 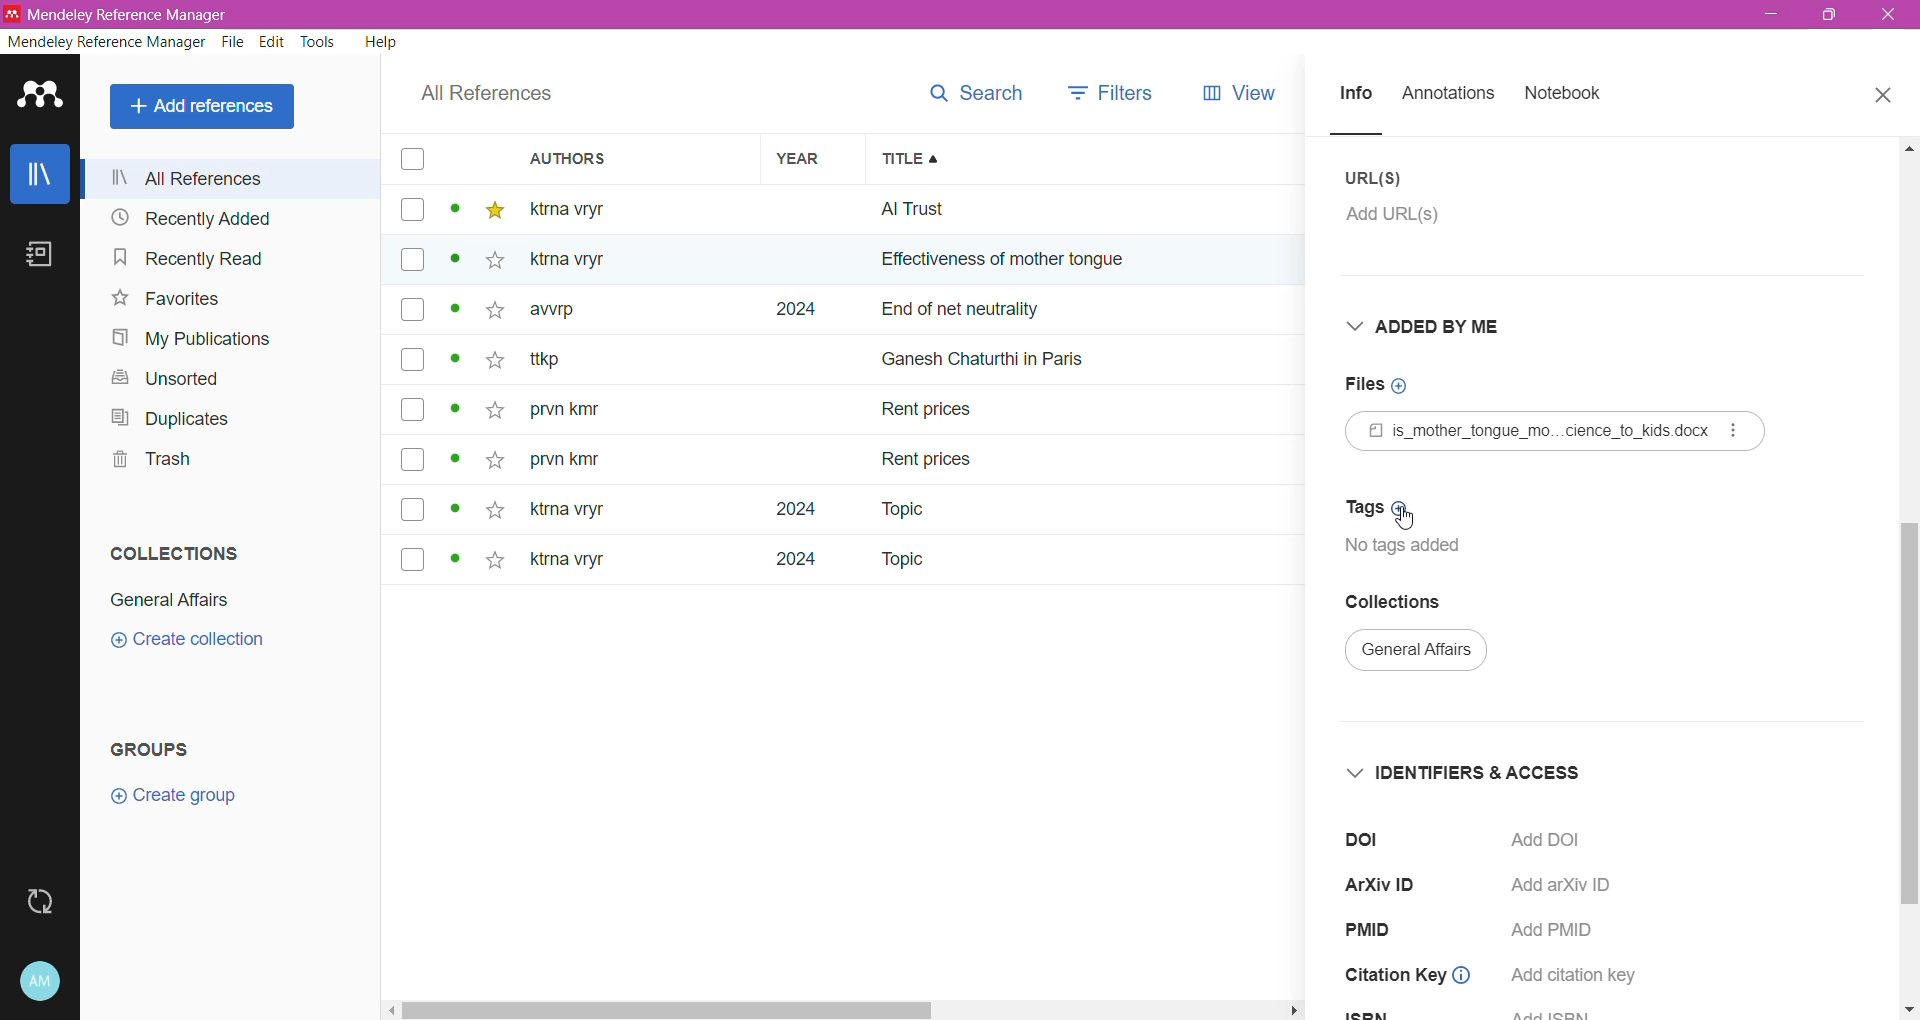 I want to click on Notebook, so click(x=40, y=254).